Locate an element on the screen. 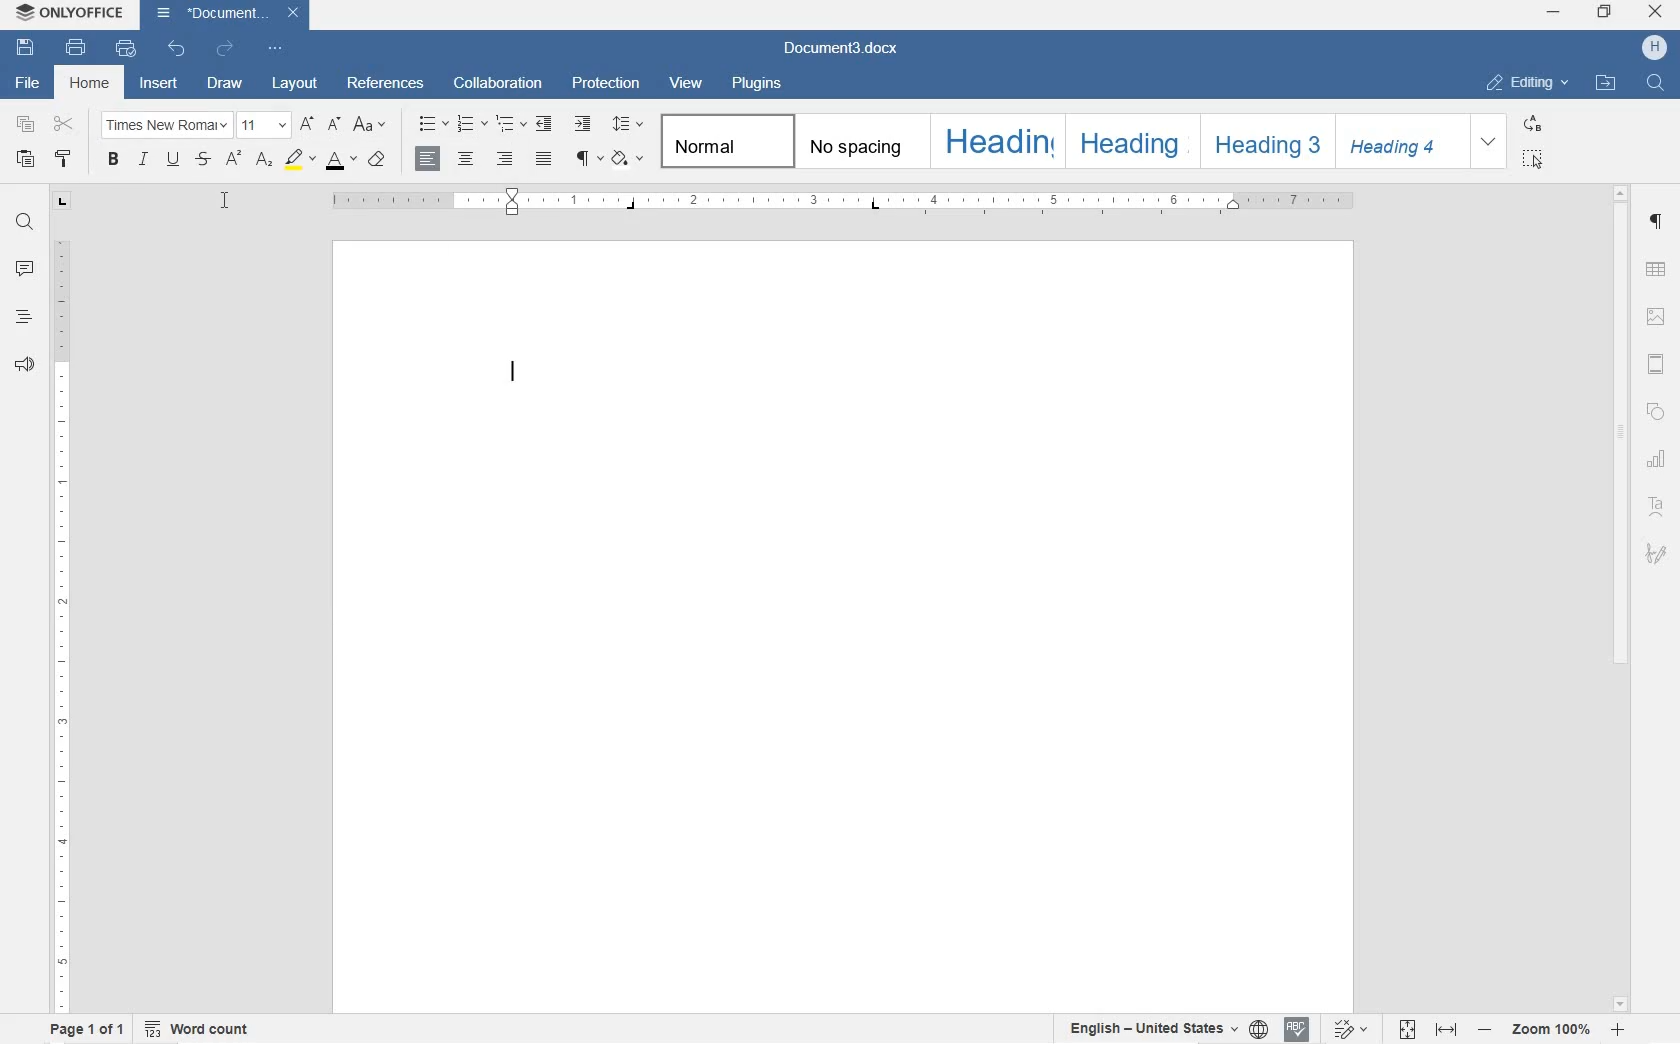 Image resolution: width=1680 pixels, height=1044 pixels. cursor is located at coordinates (225, 202).